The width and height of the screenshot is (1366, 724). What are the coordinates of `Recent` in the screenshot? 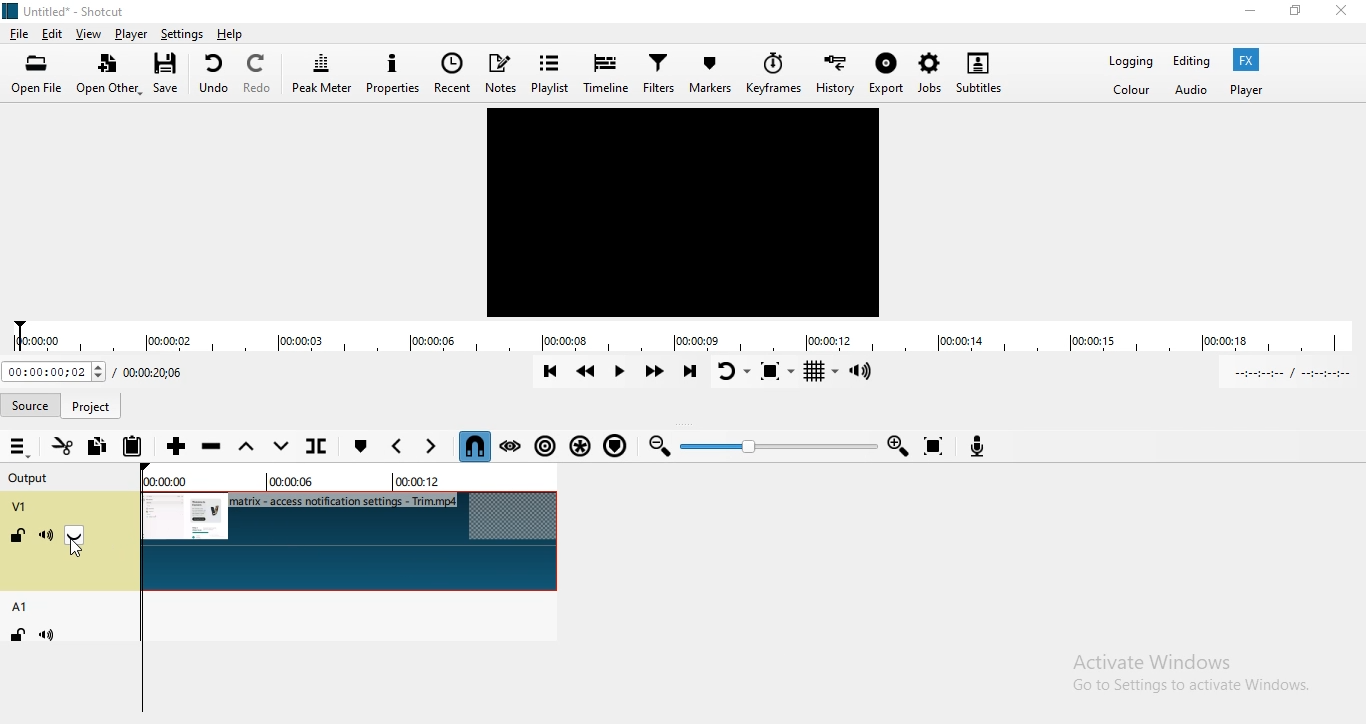 It's located at (453, 75).